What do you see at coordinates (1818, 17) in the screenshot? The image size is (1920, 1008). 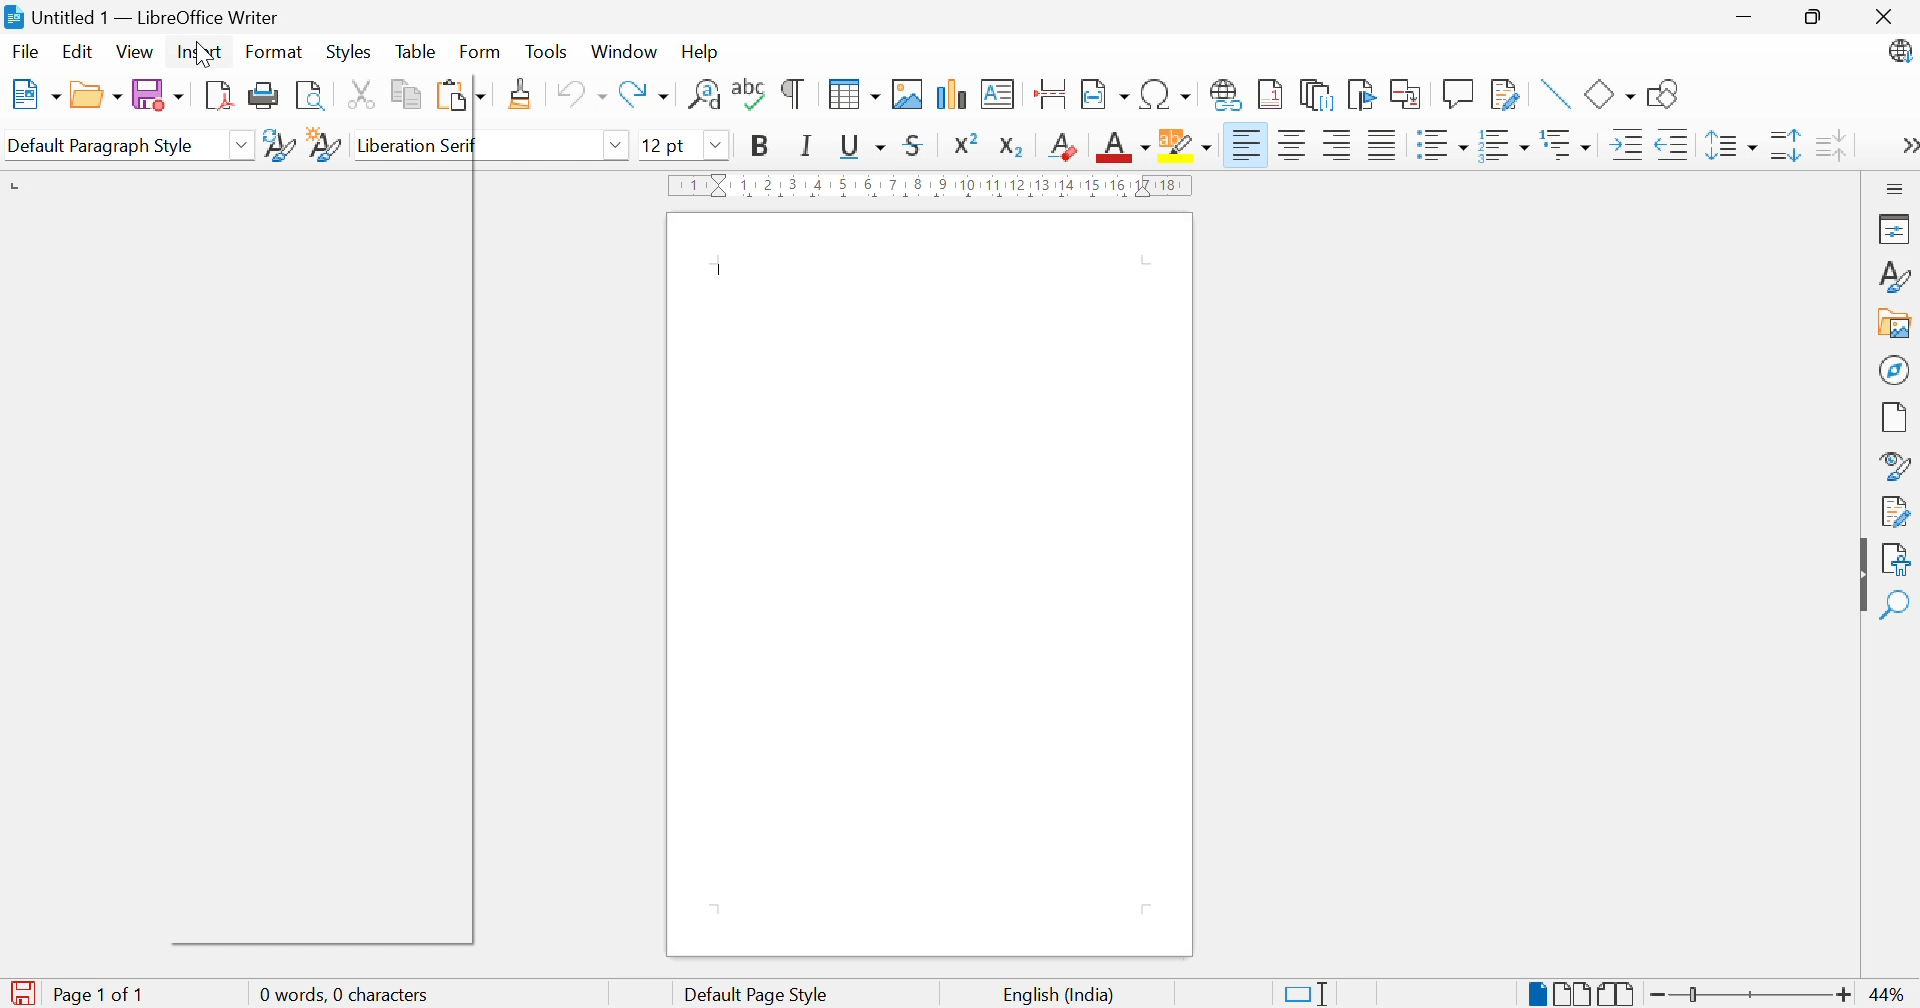 I see `Restore down` at bounding box center [1818, 17].